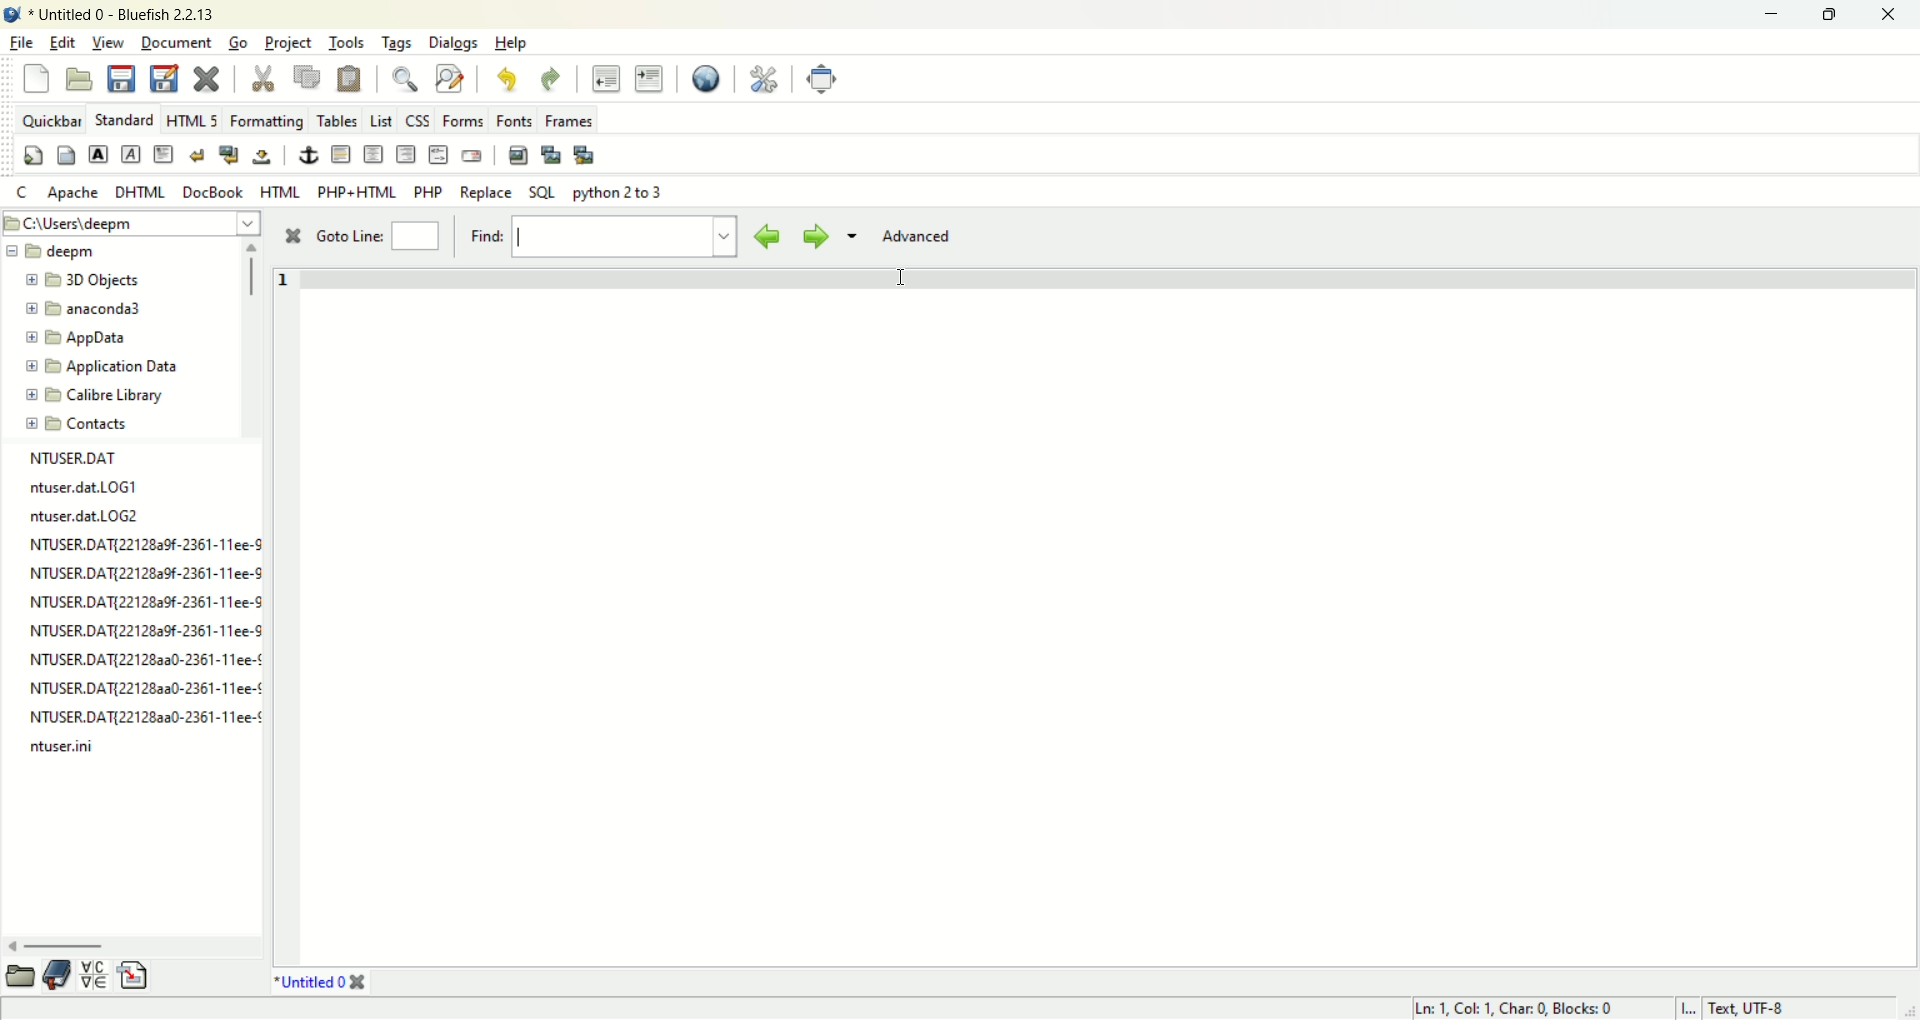 This screenshot has height=1020, width=1920. Describe the element at coordinates (598, 238) in the screenshot. I see `find` at that location.